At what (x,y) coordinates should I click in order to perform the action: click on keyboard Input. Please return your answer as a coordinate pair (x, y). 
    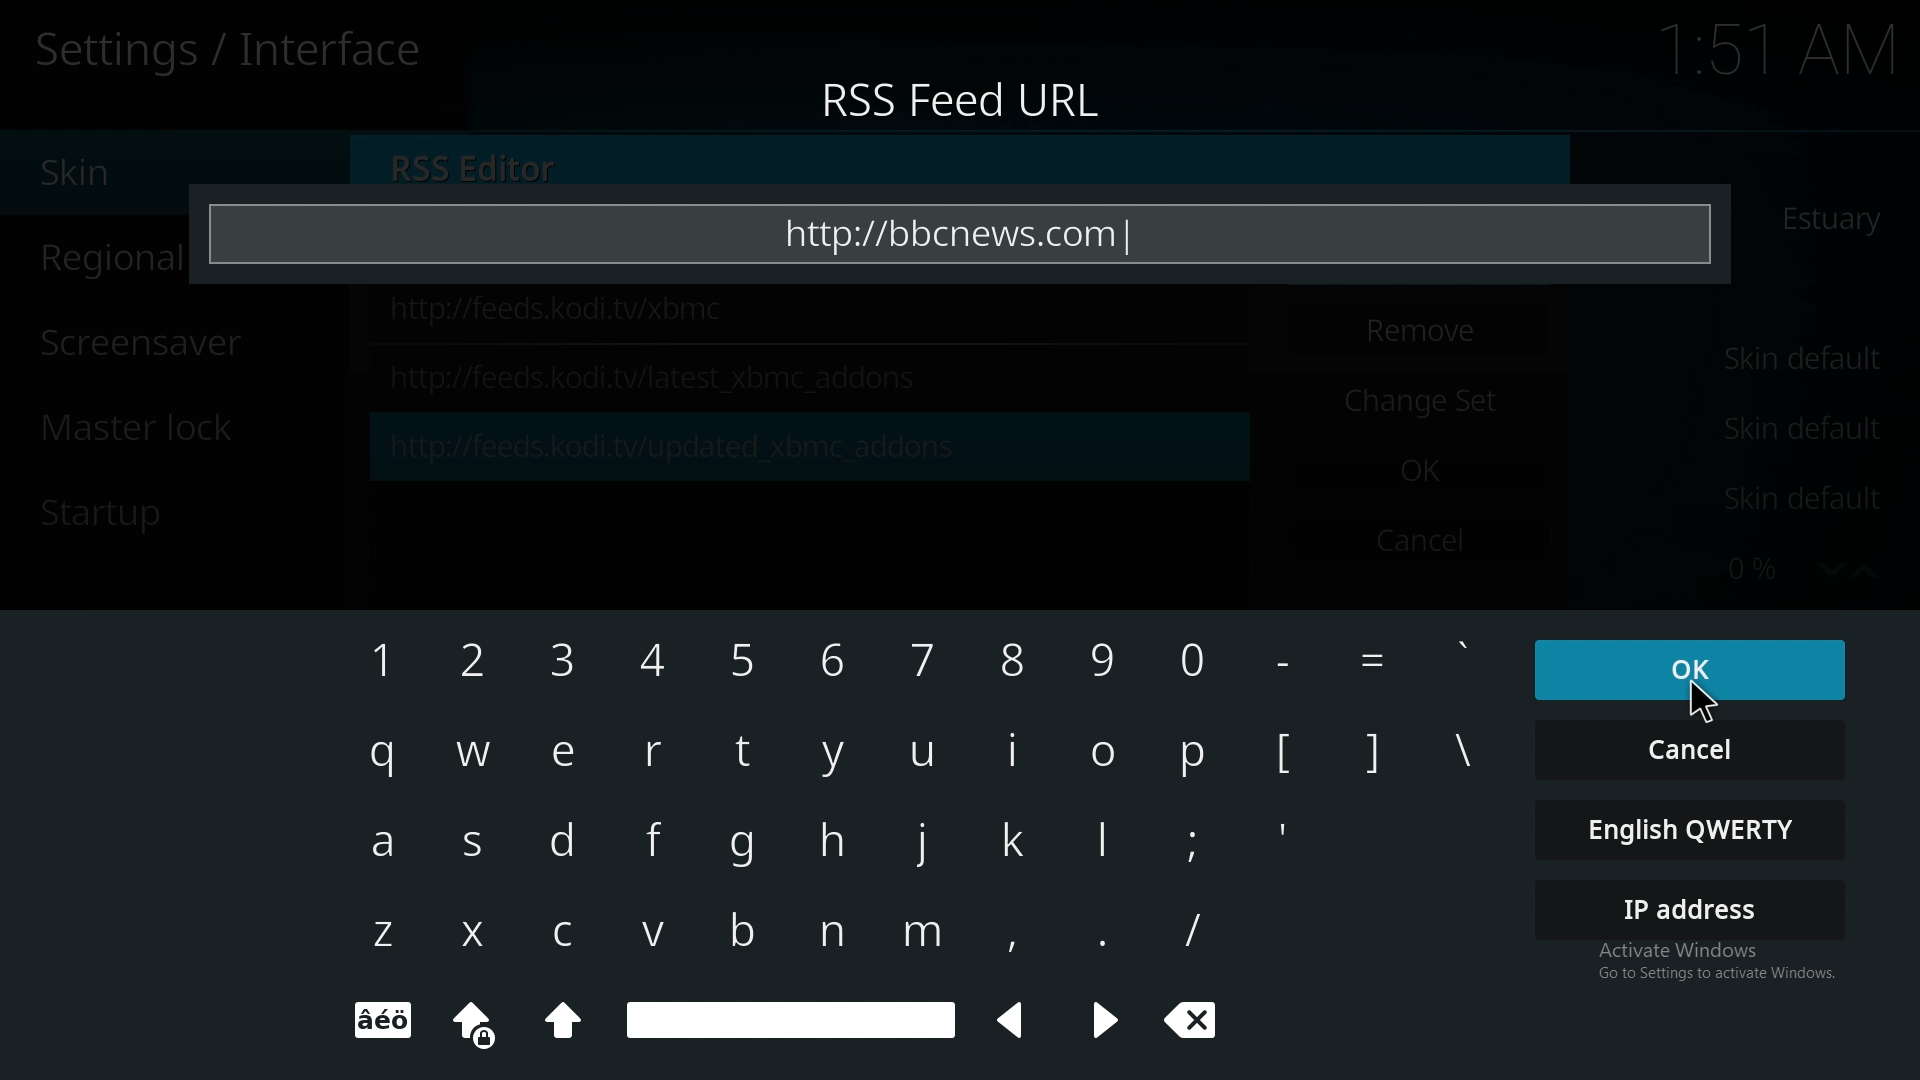
    Looking at the image, I should click on (746, 850).